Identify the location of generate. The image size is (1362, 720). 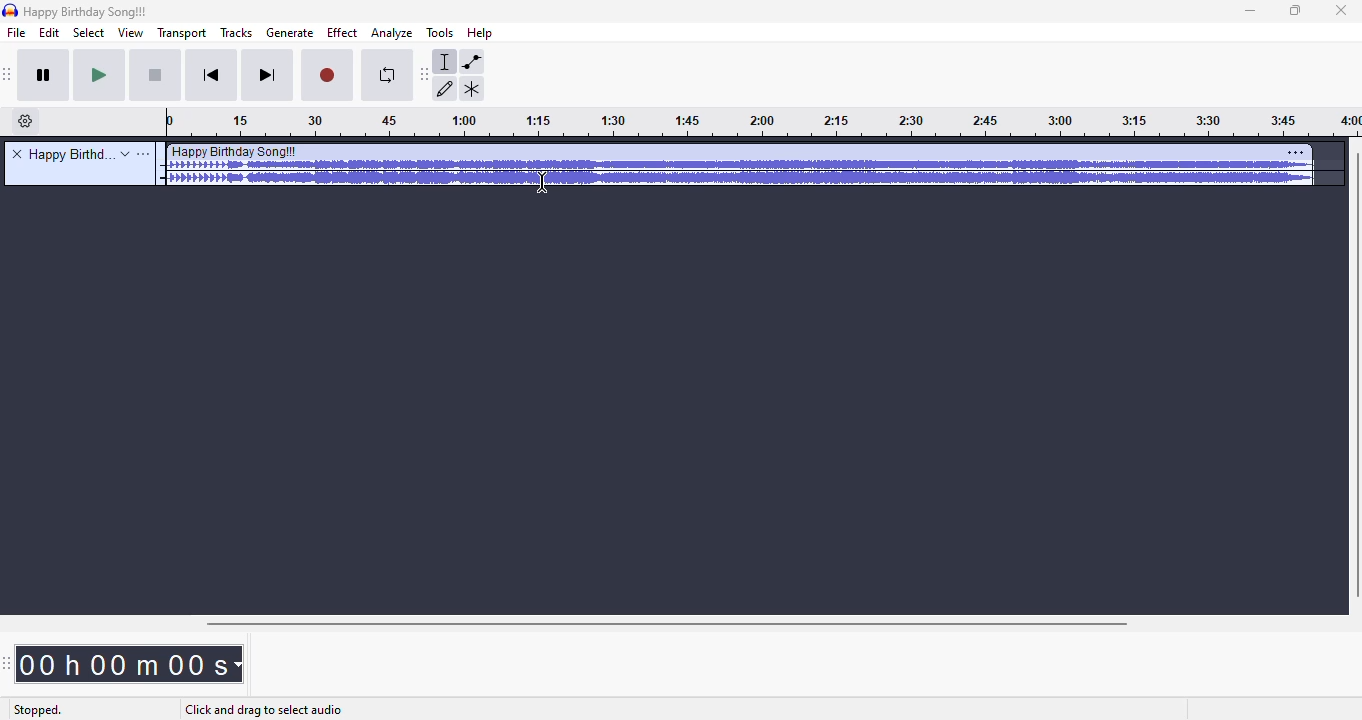
(290, 33).